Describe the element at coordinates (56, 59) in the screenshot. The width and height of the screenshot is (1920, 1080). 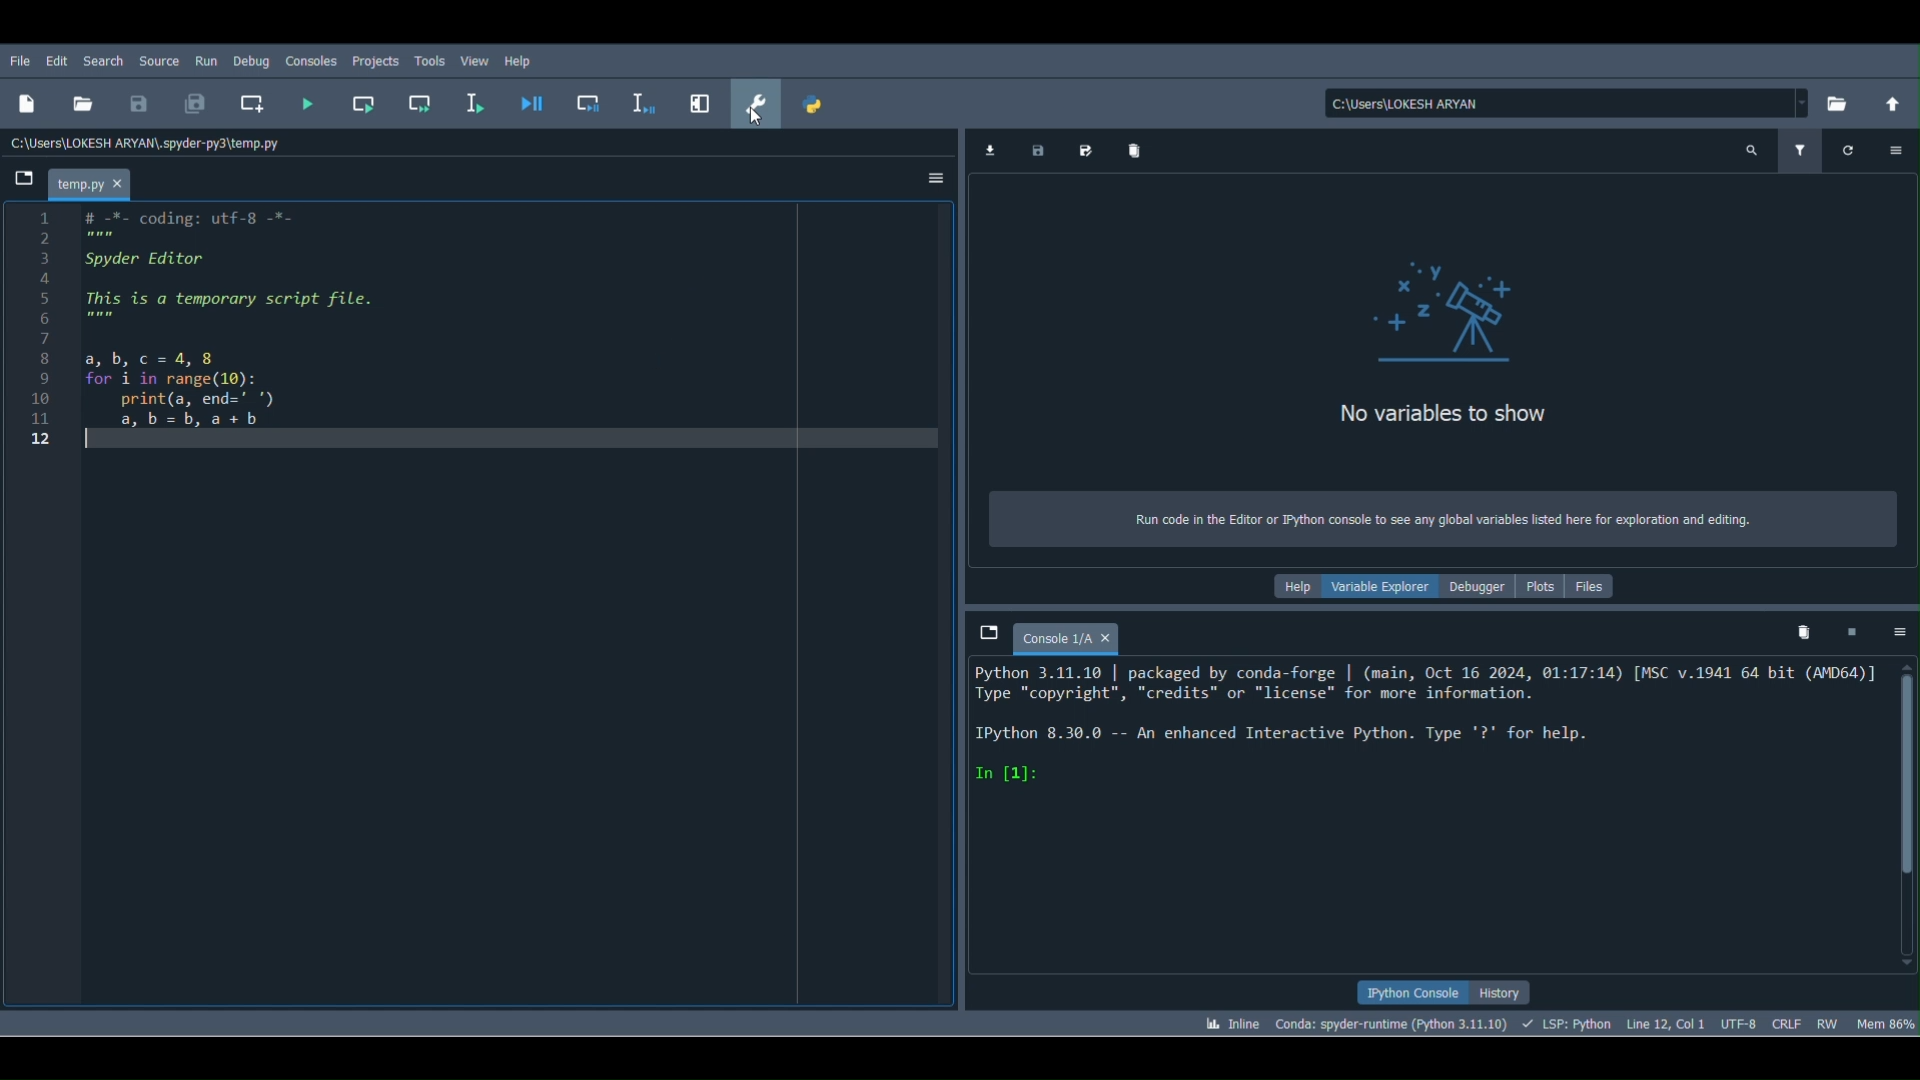
I see `Edit` at that location.